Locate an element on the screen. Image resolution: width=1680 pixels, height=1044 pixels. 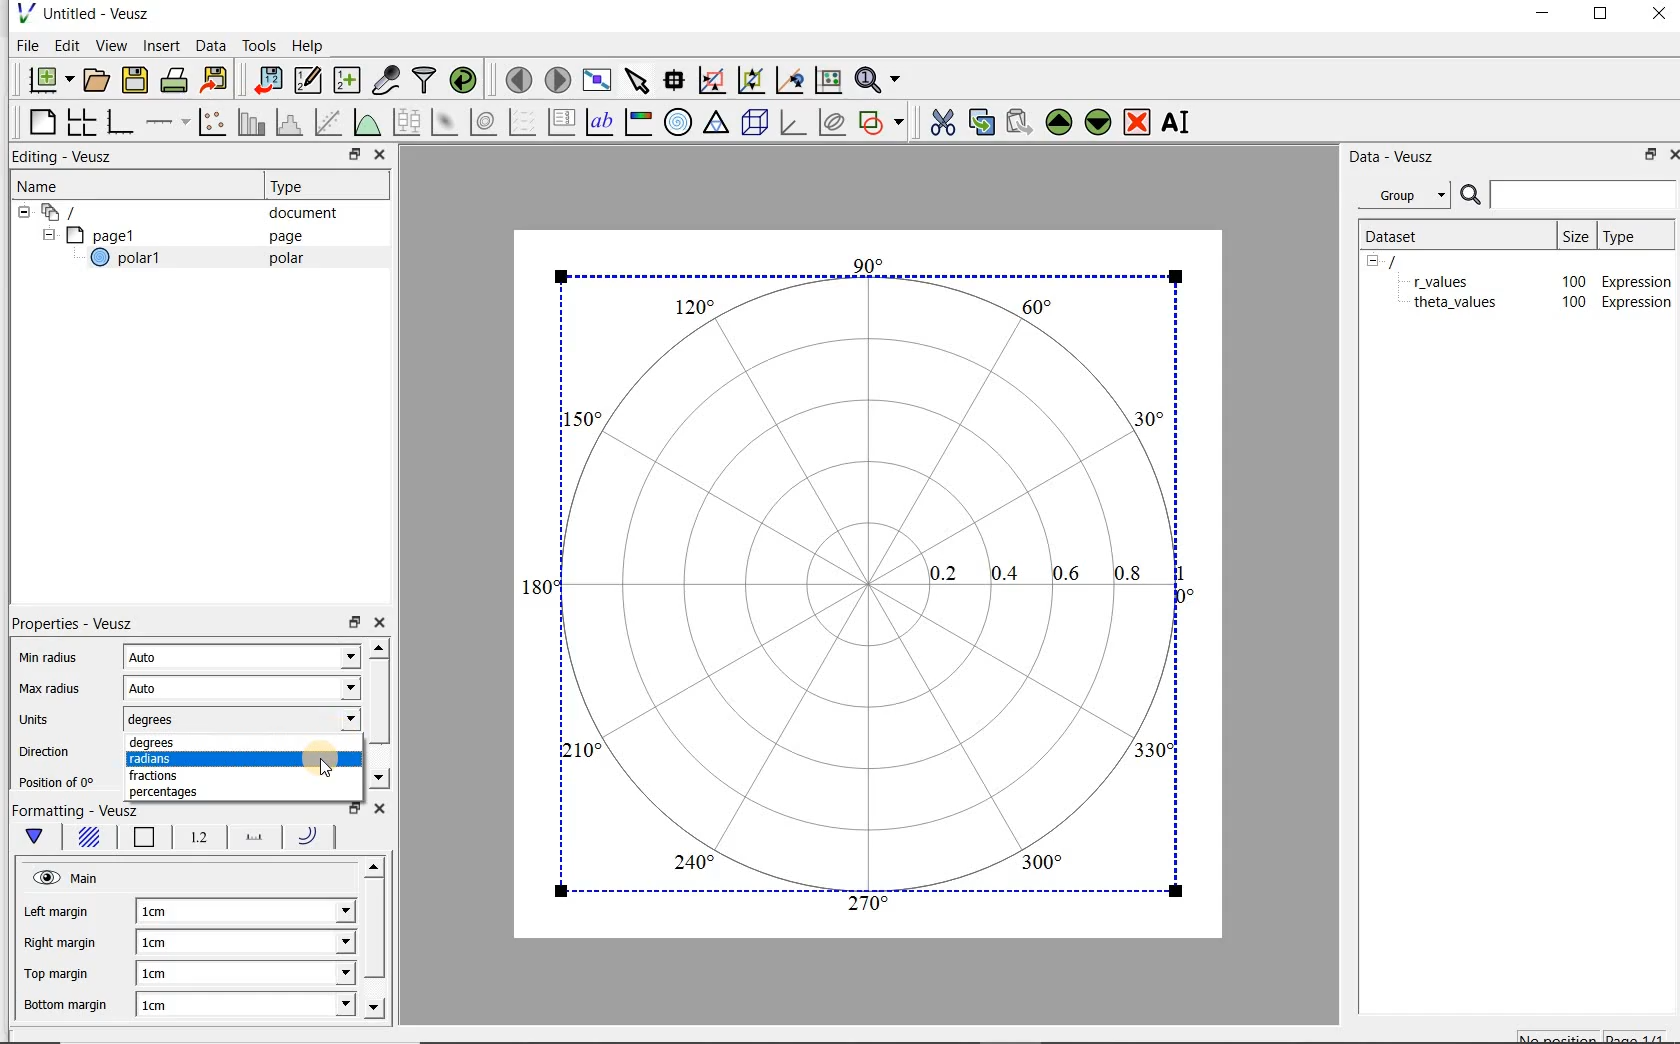
document is located at coordinates (295, 213).